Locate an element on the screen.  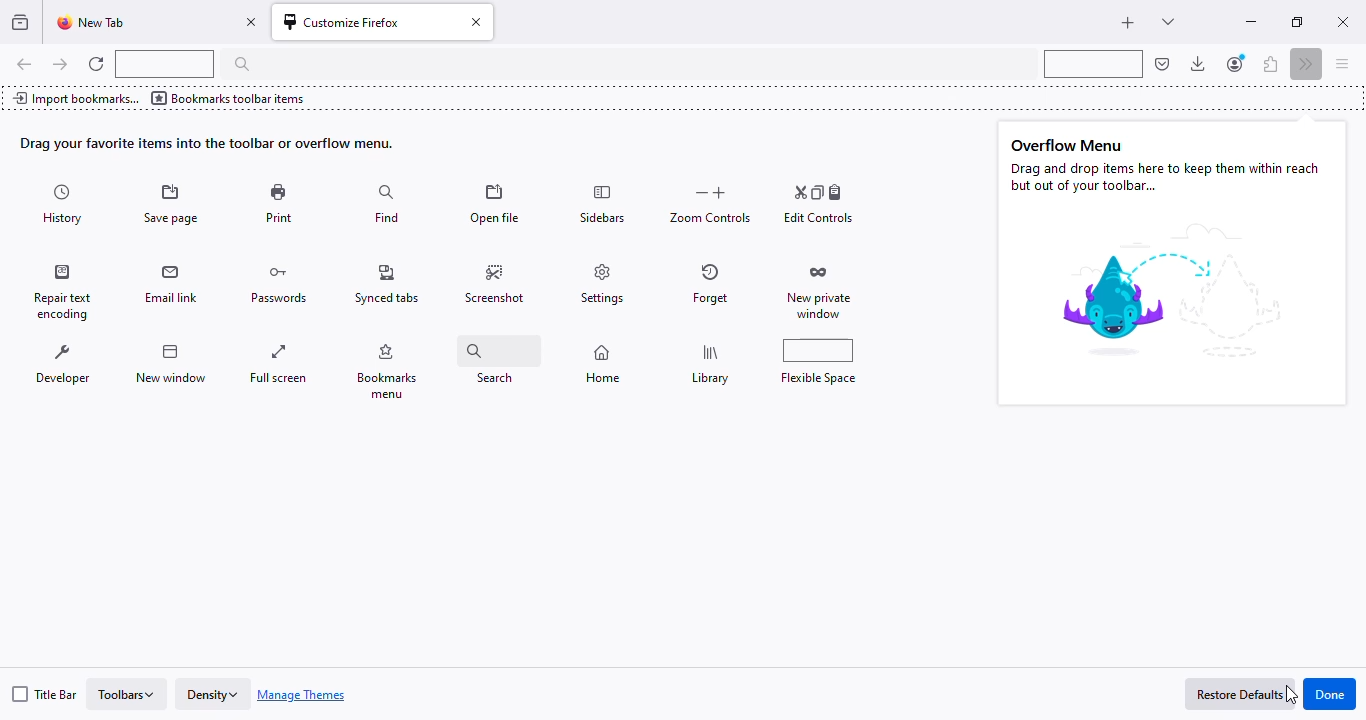
go back one page is located at coordinates (25, 63).